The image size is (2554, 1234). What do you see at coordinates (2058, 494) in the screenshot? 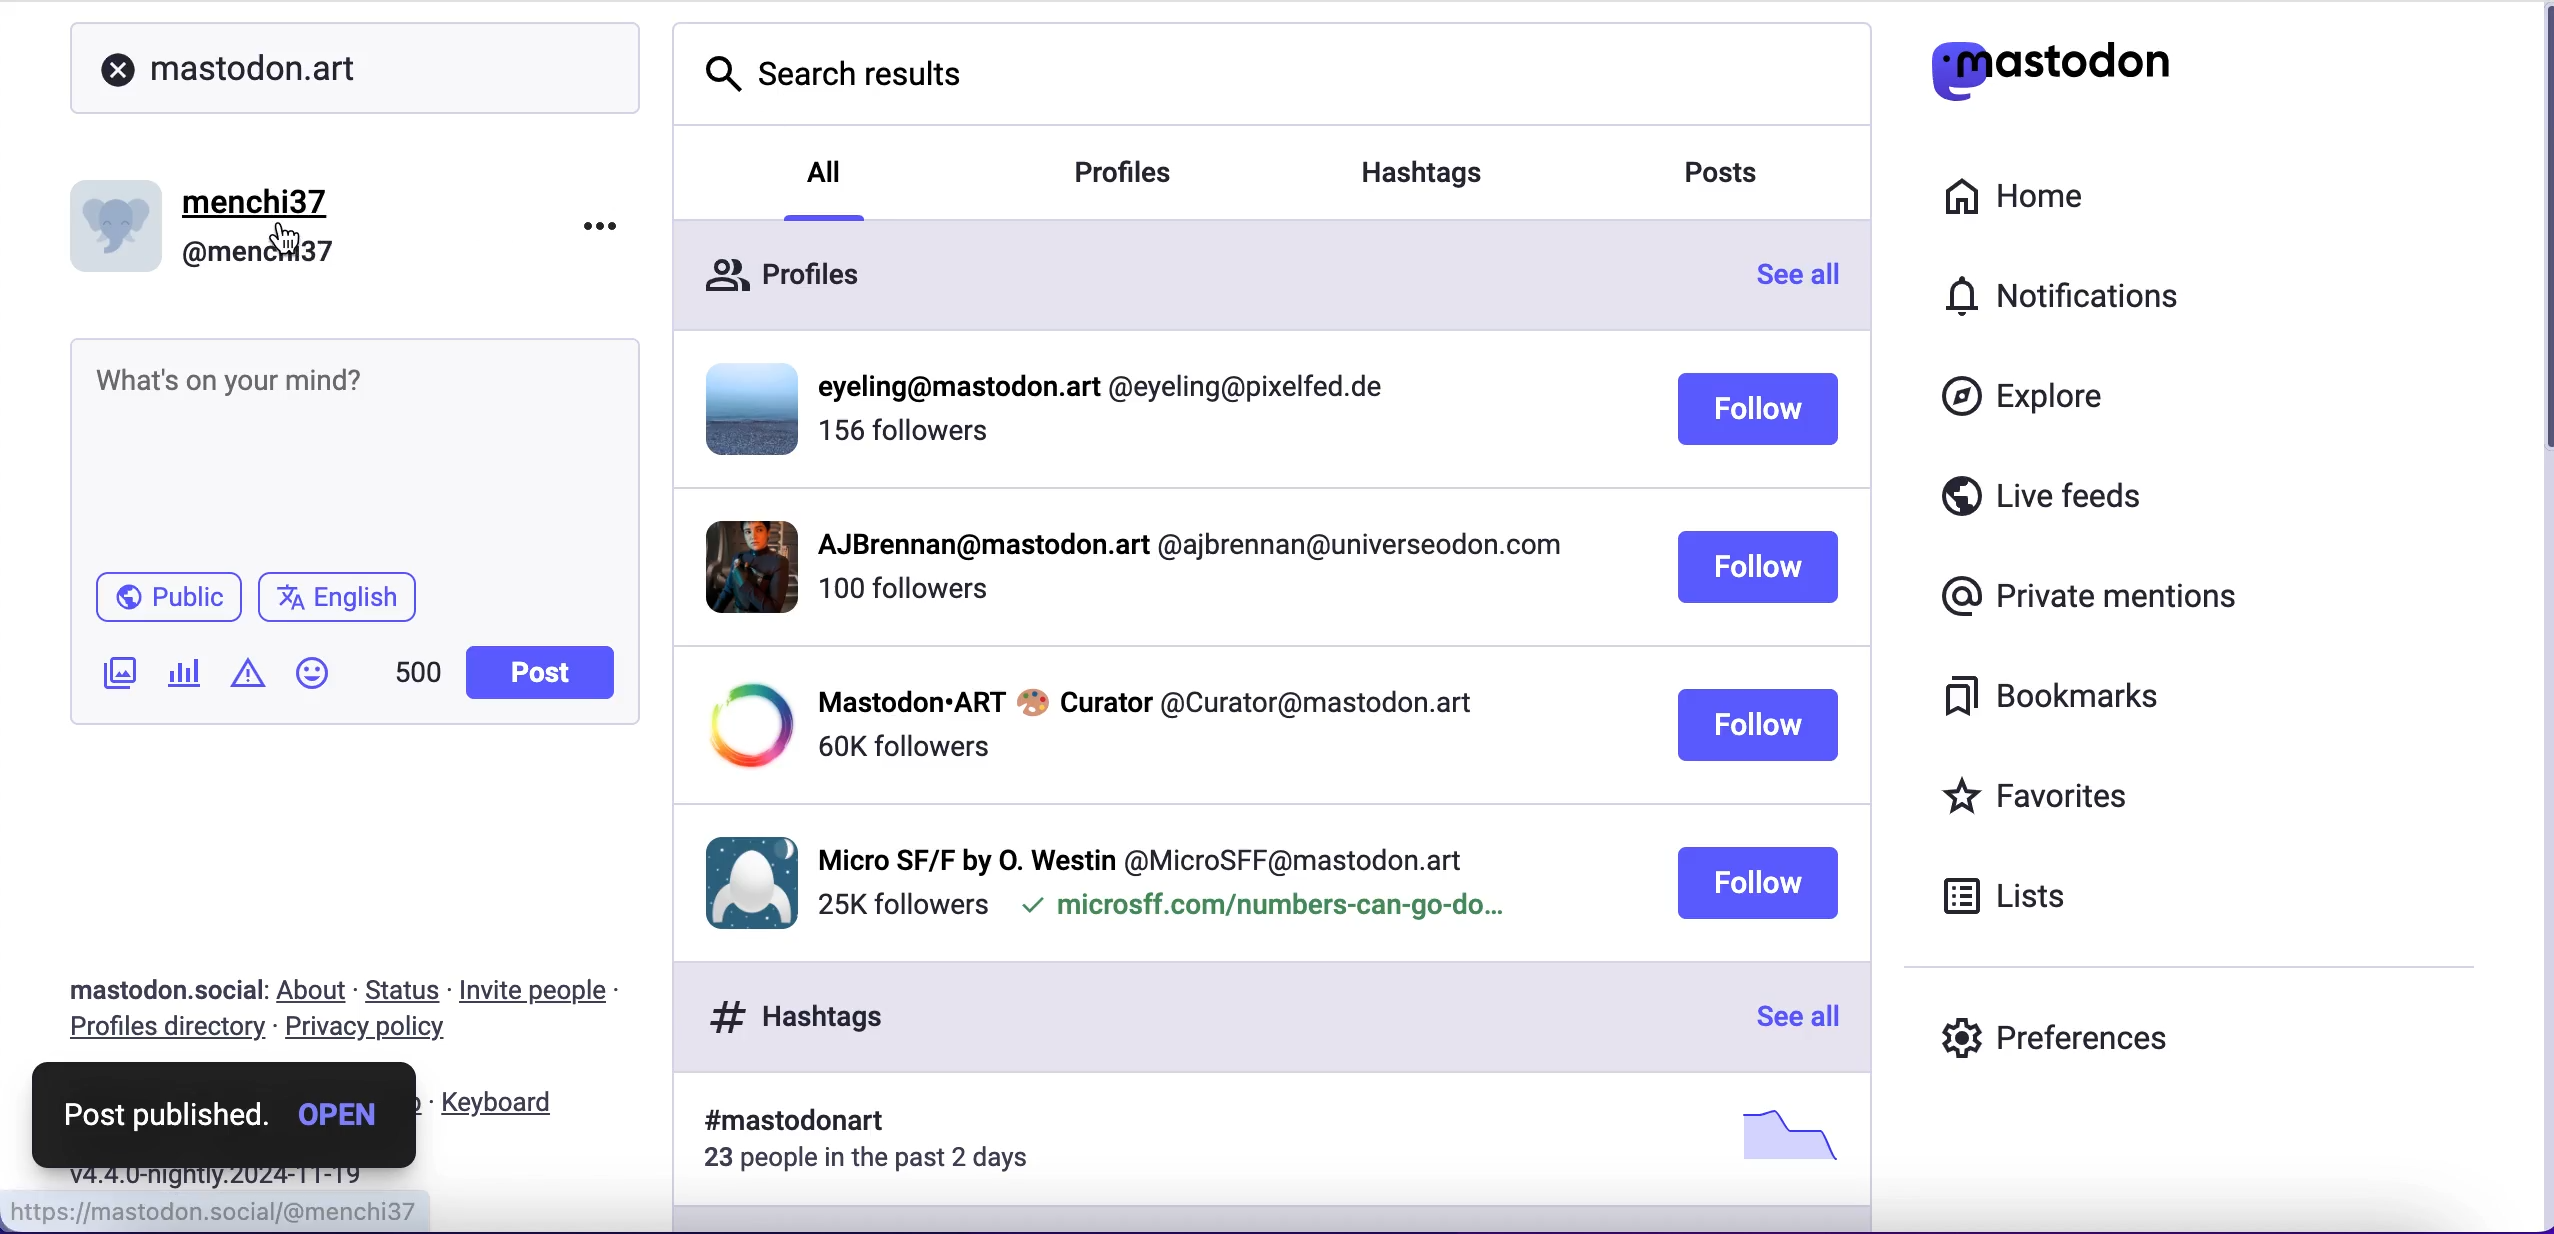
I see `live feeds` at bounding box center [2058, 494].